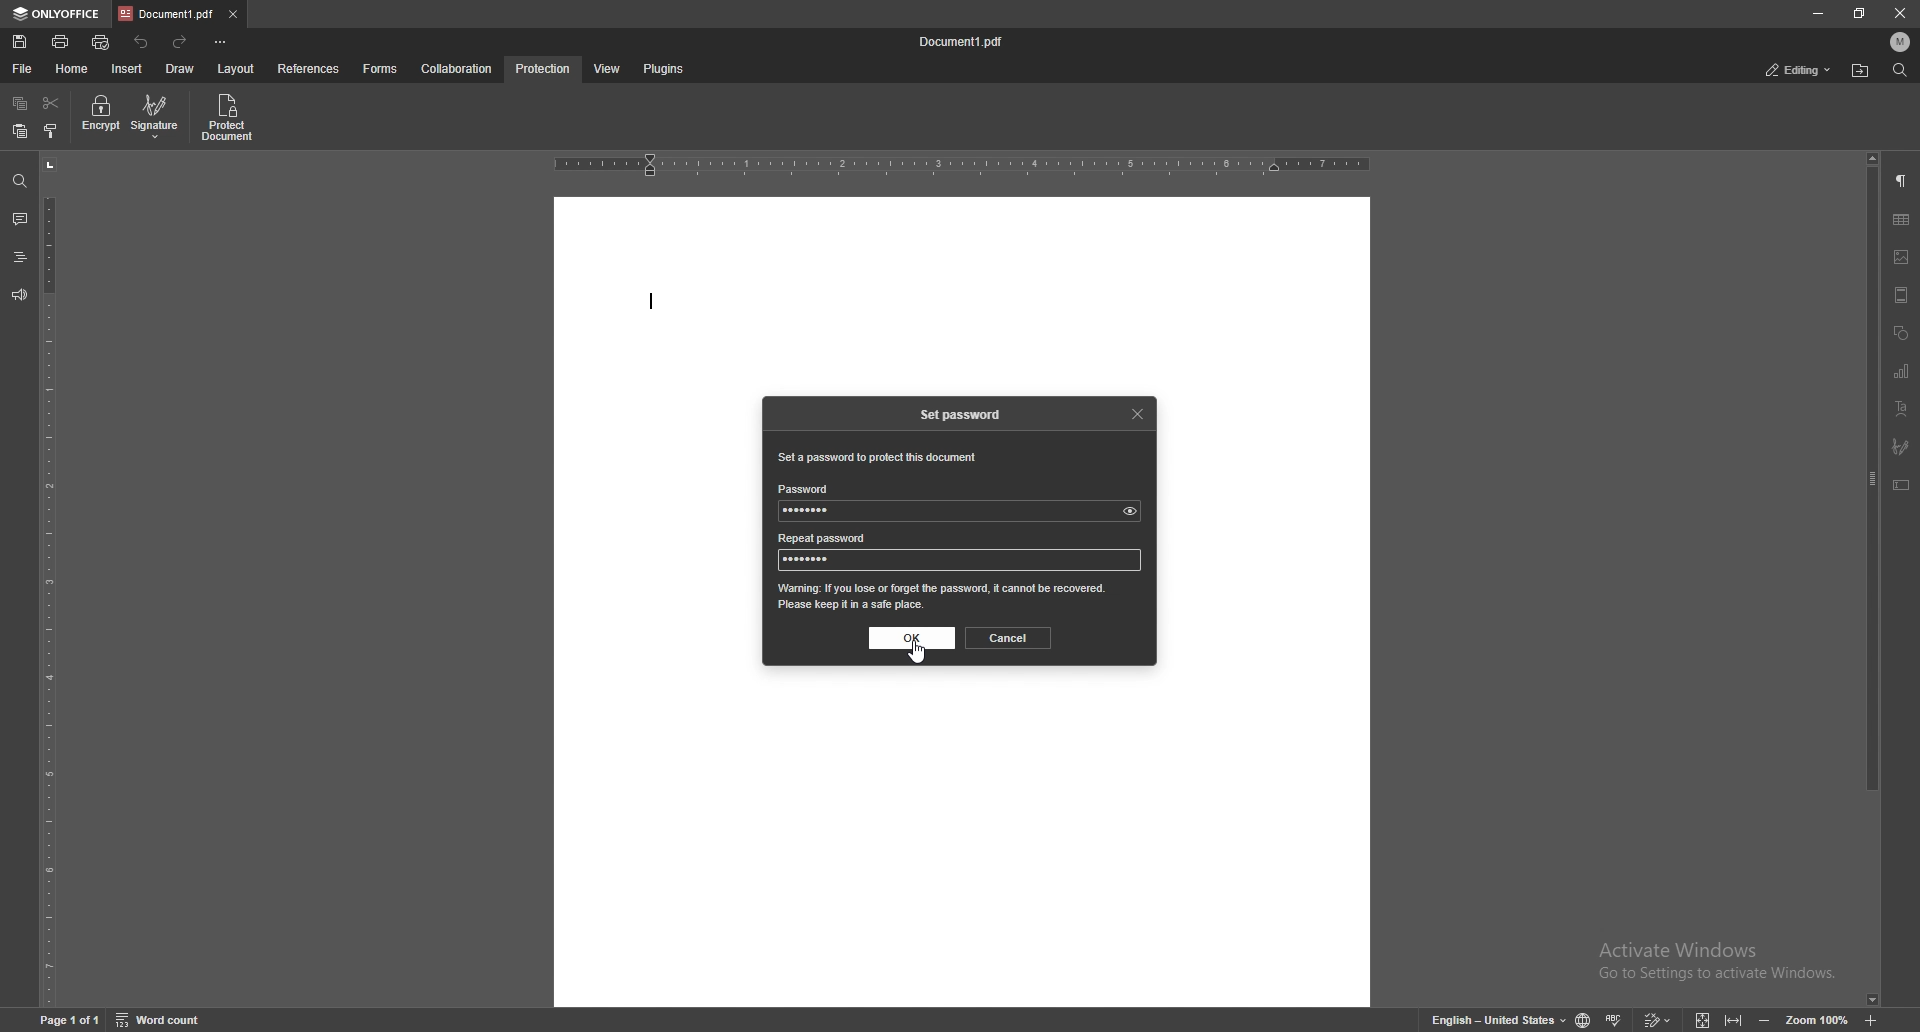 This screenshot has height=1032, width=1920. Describe the element at coordinates (19, 181) in the screenshot. I see `find` at that location.